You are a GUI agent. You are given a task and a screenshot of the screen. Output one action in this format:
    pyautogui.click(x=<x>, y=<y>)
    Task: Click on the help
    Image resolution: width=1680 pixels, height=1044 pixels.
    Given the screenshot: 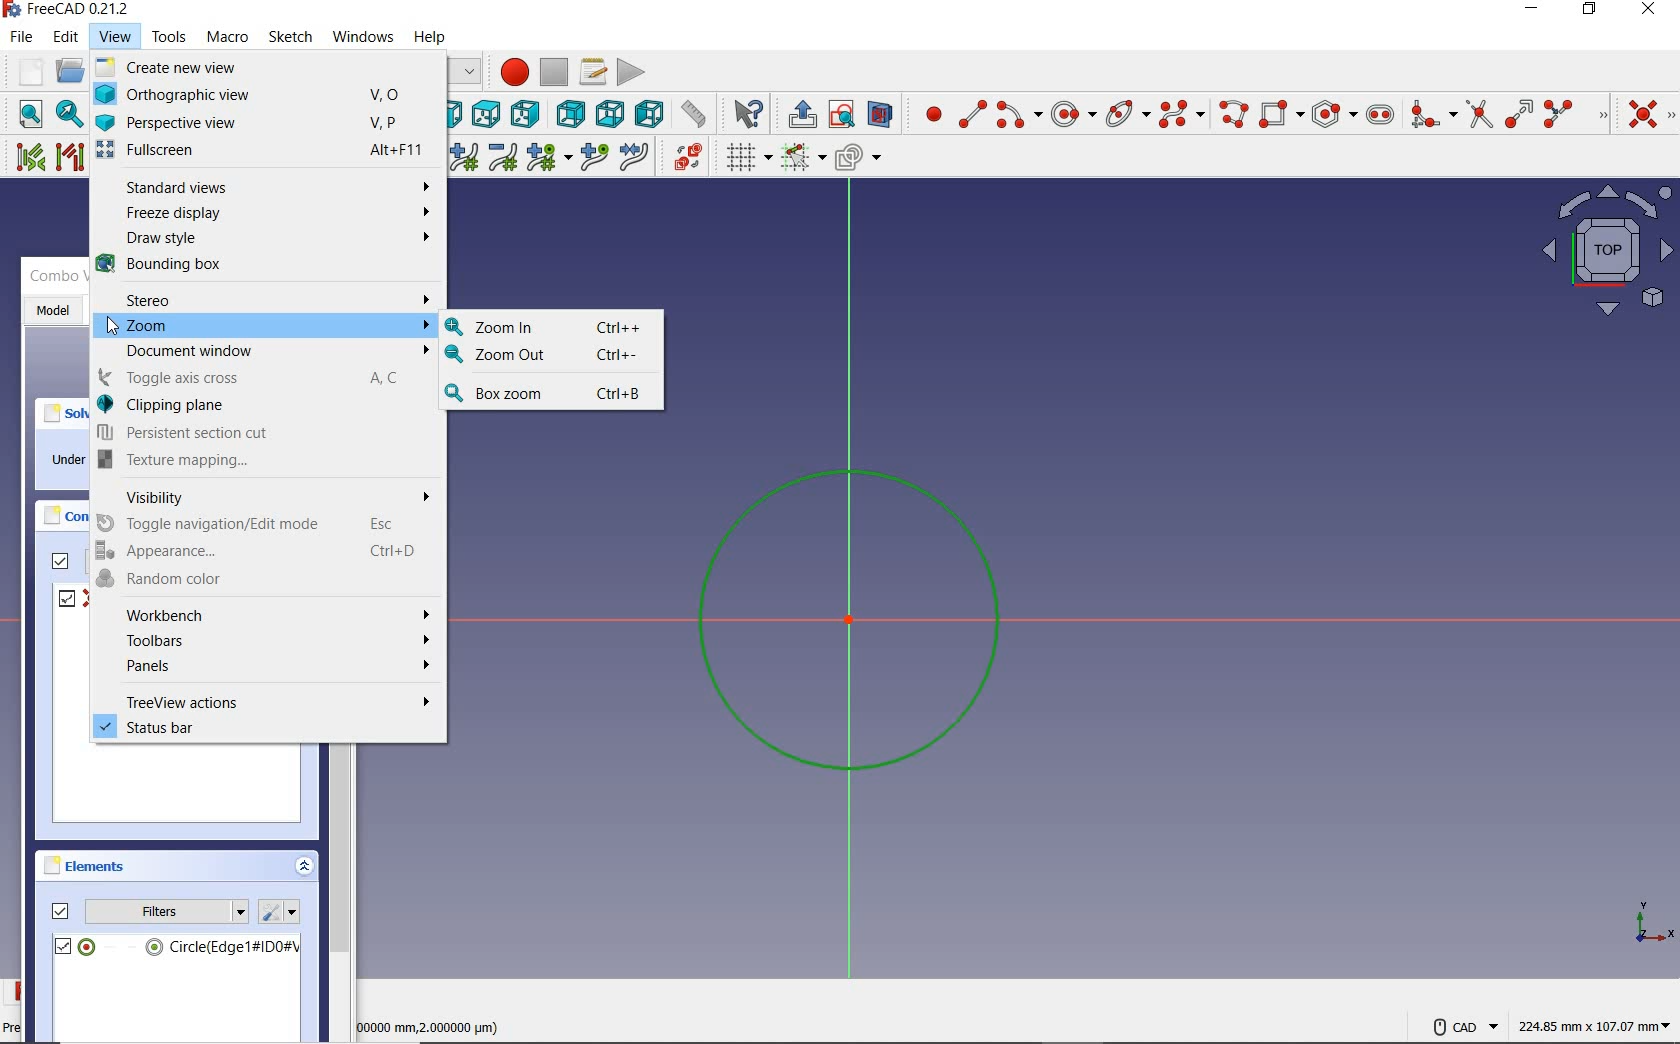 What is the action you would take?
    pyautogui.click(x=435, y=38)
    